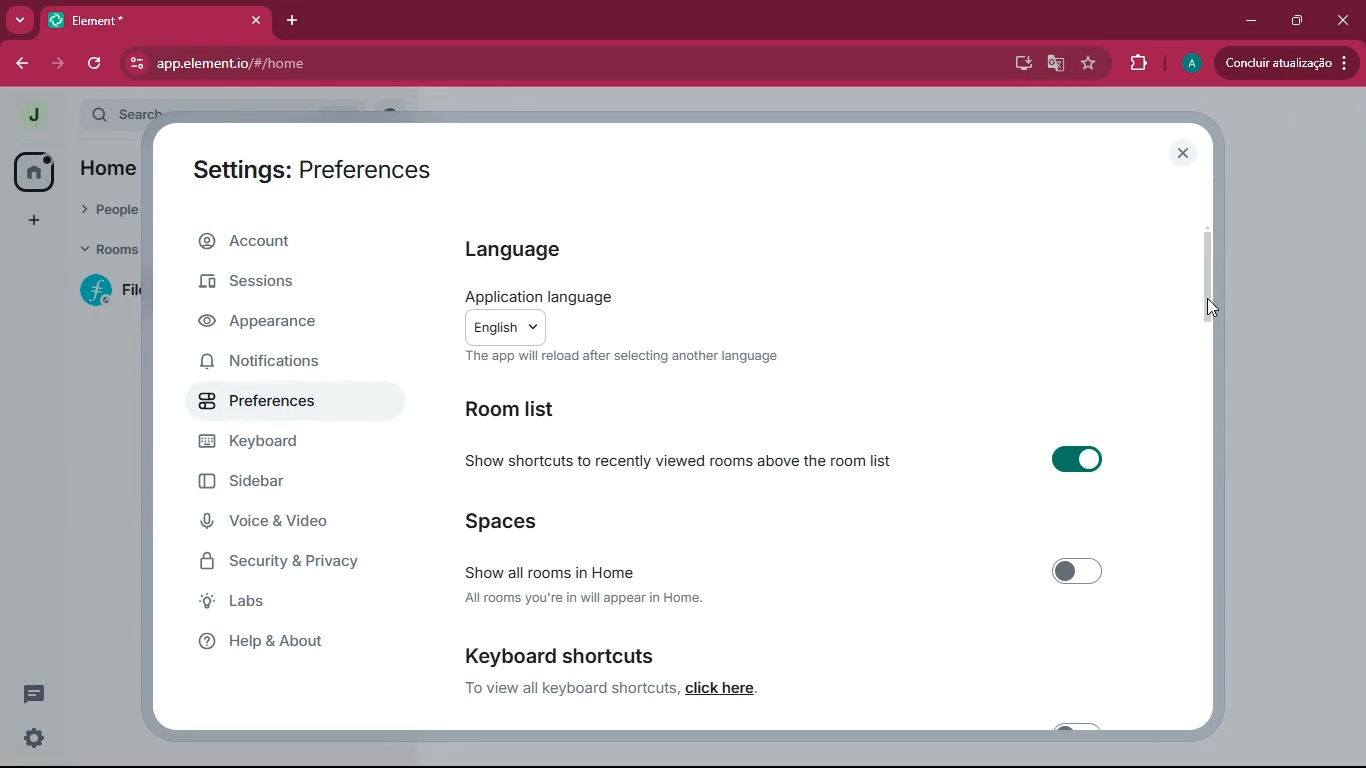  I want to click on sessions, so click(282, 286).